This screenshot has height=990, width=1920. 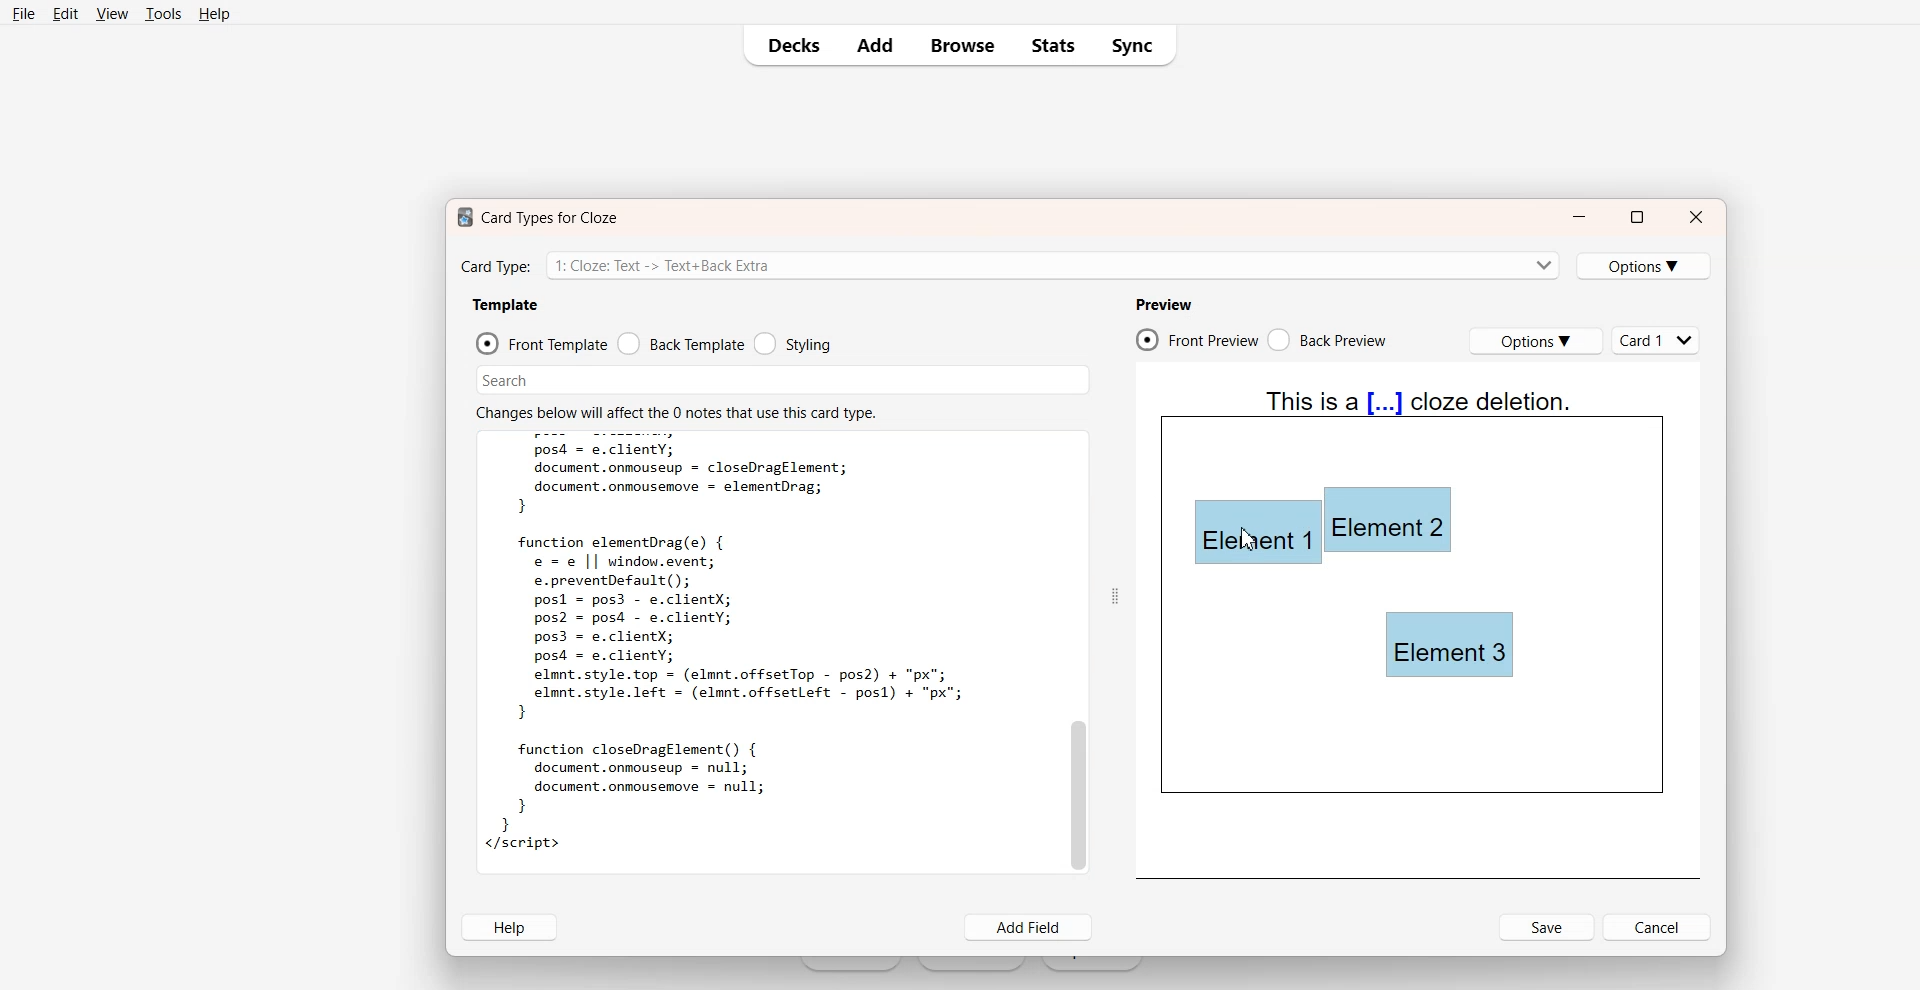 I want to click on Back Template, so click(x=681, y=343).